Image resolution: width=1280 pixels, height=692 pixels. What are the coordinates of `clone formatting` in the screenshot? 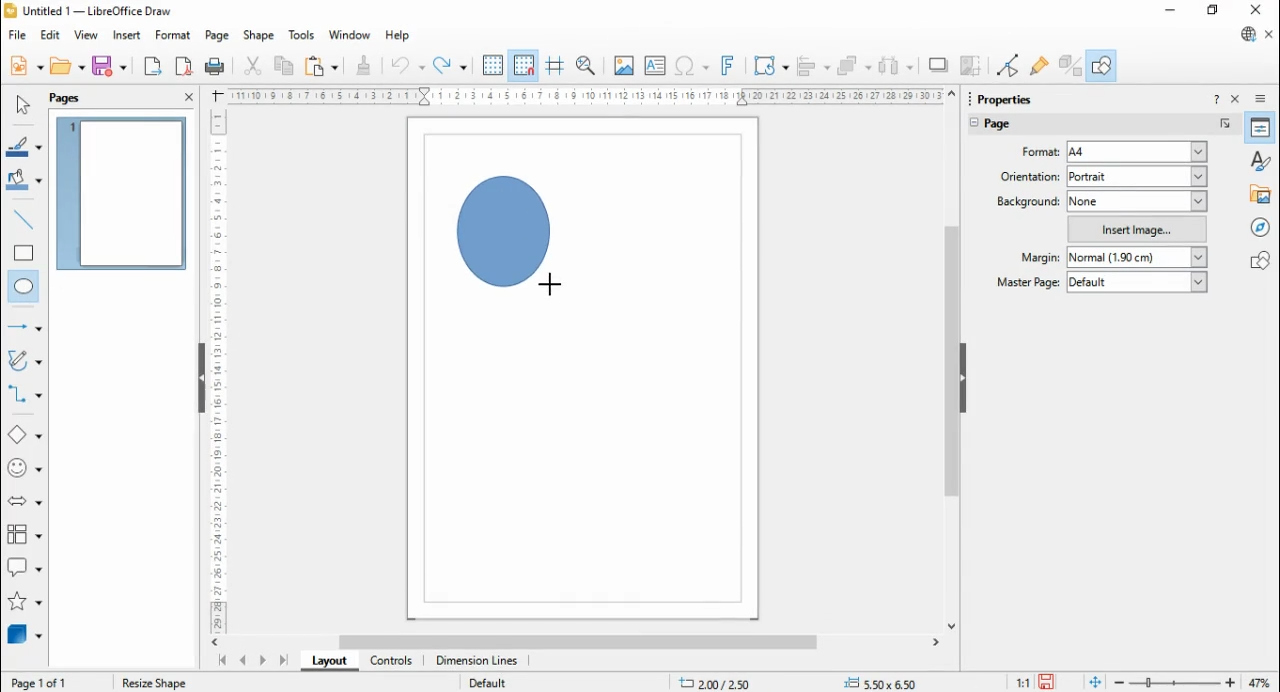 It's located at (364, 65).